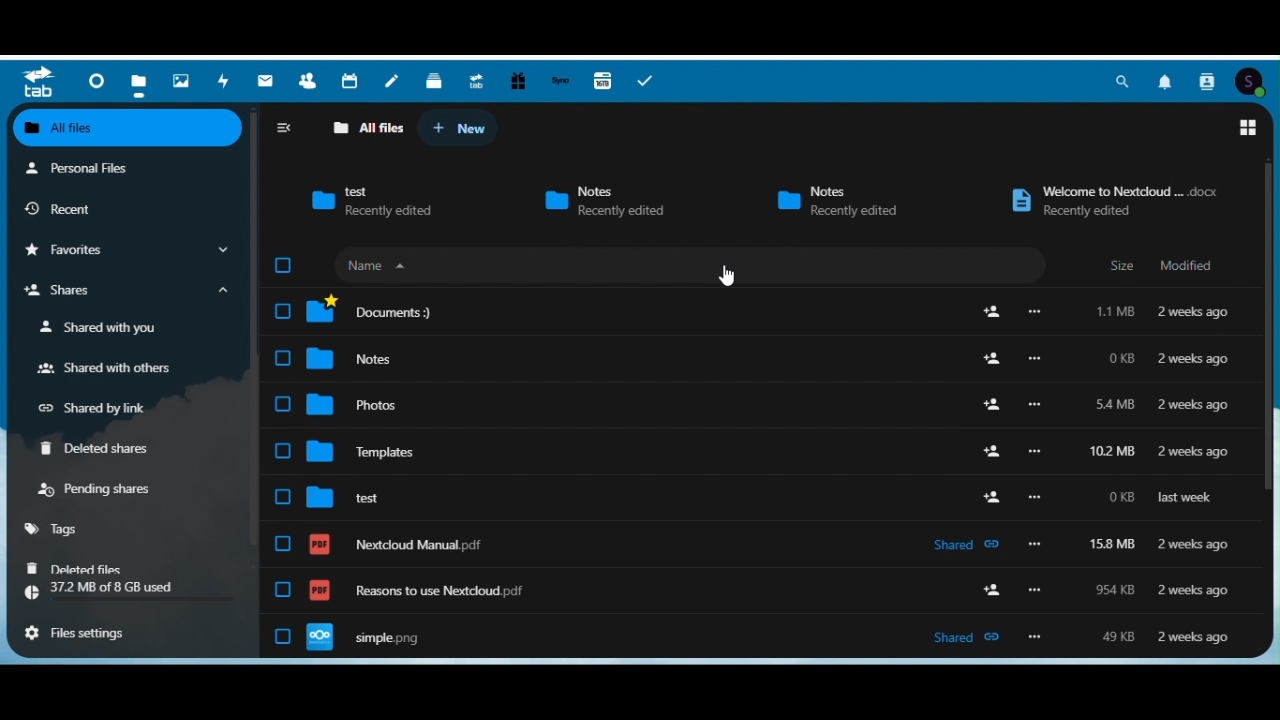  I want to click on reasons to use next cloud.pdf, so click(765, 596).